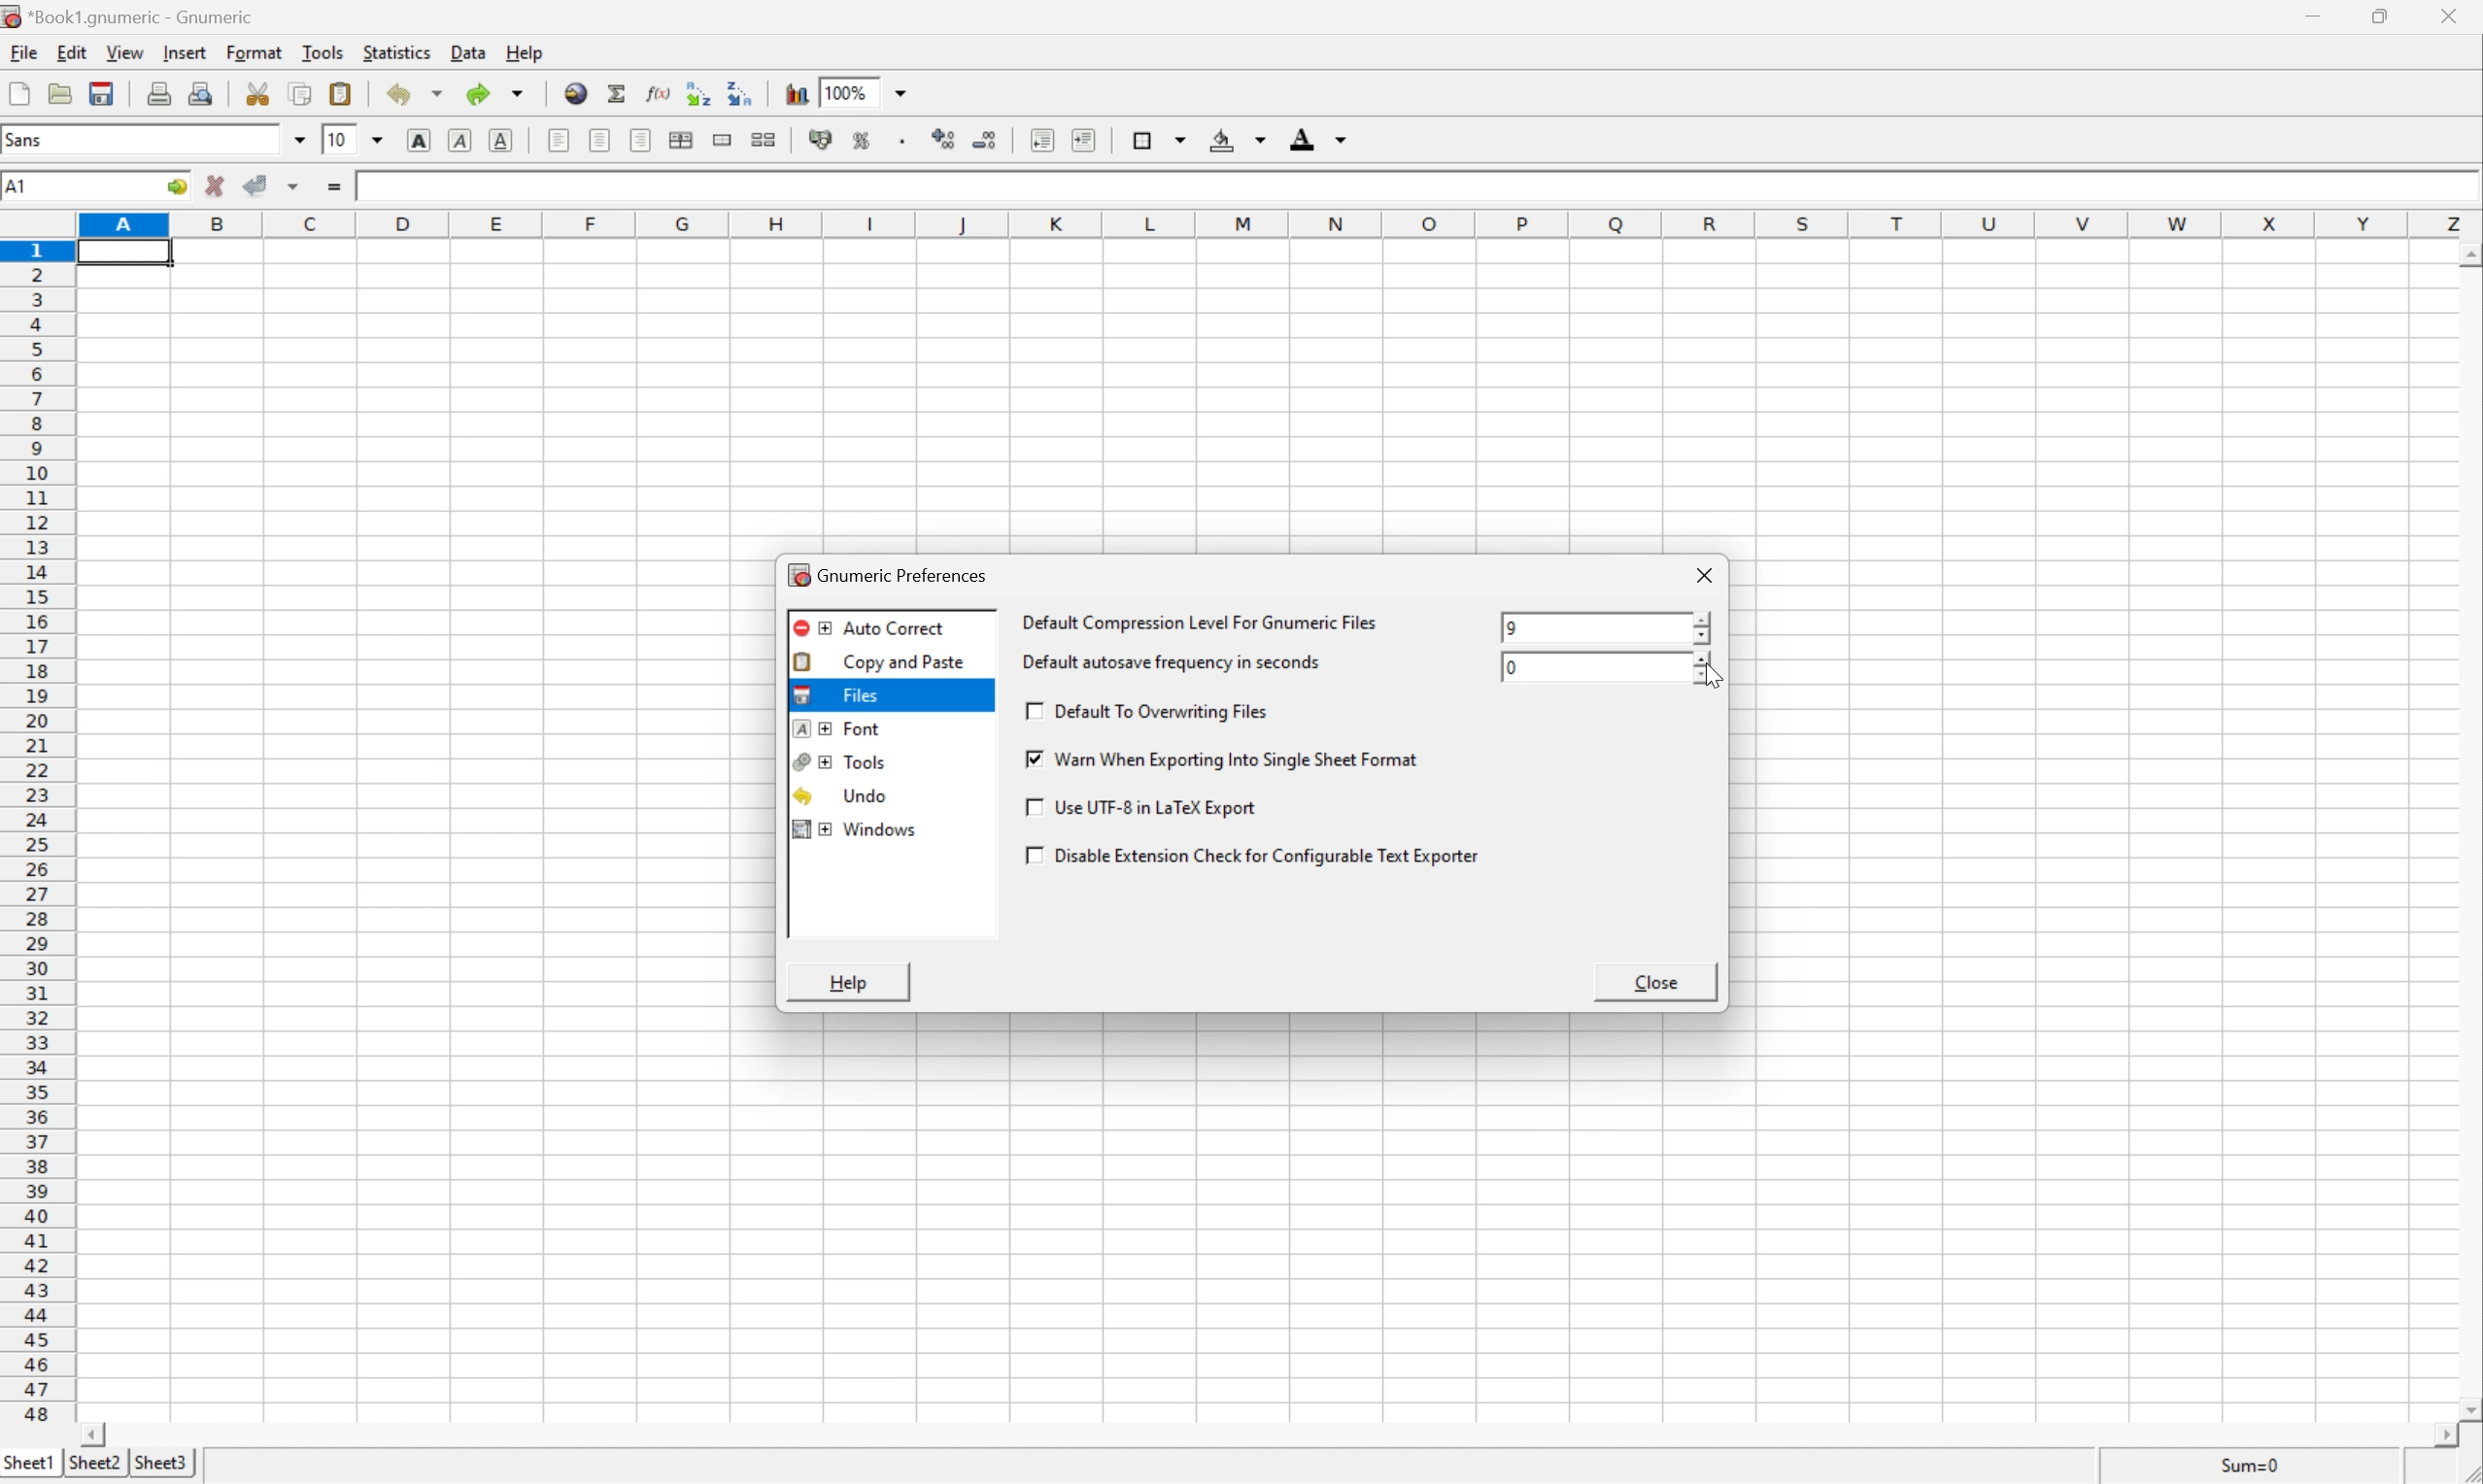 This screenshot has height=1484, width=2483. I want to click on default compression level for gnumeric files, so click(1347, 621).